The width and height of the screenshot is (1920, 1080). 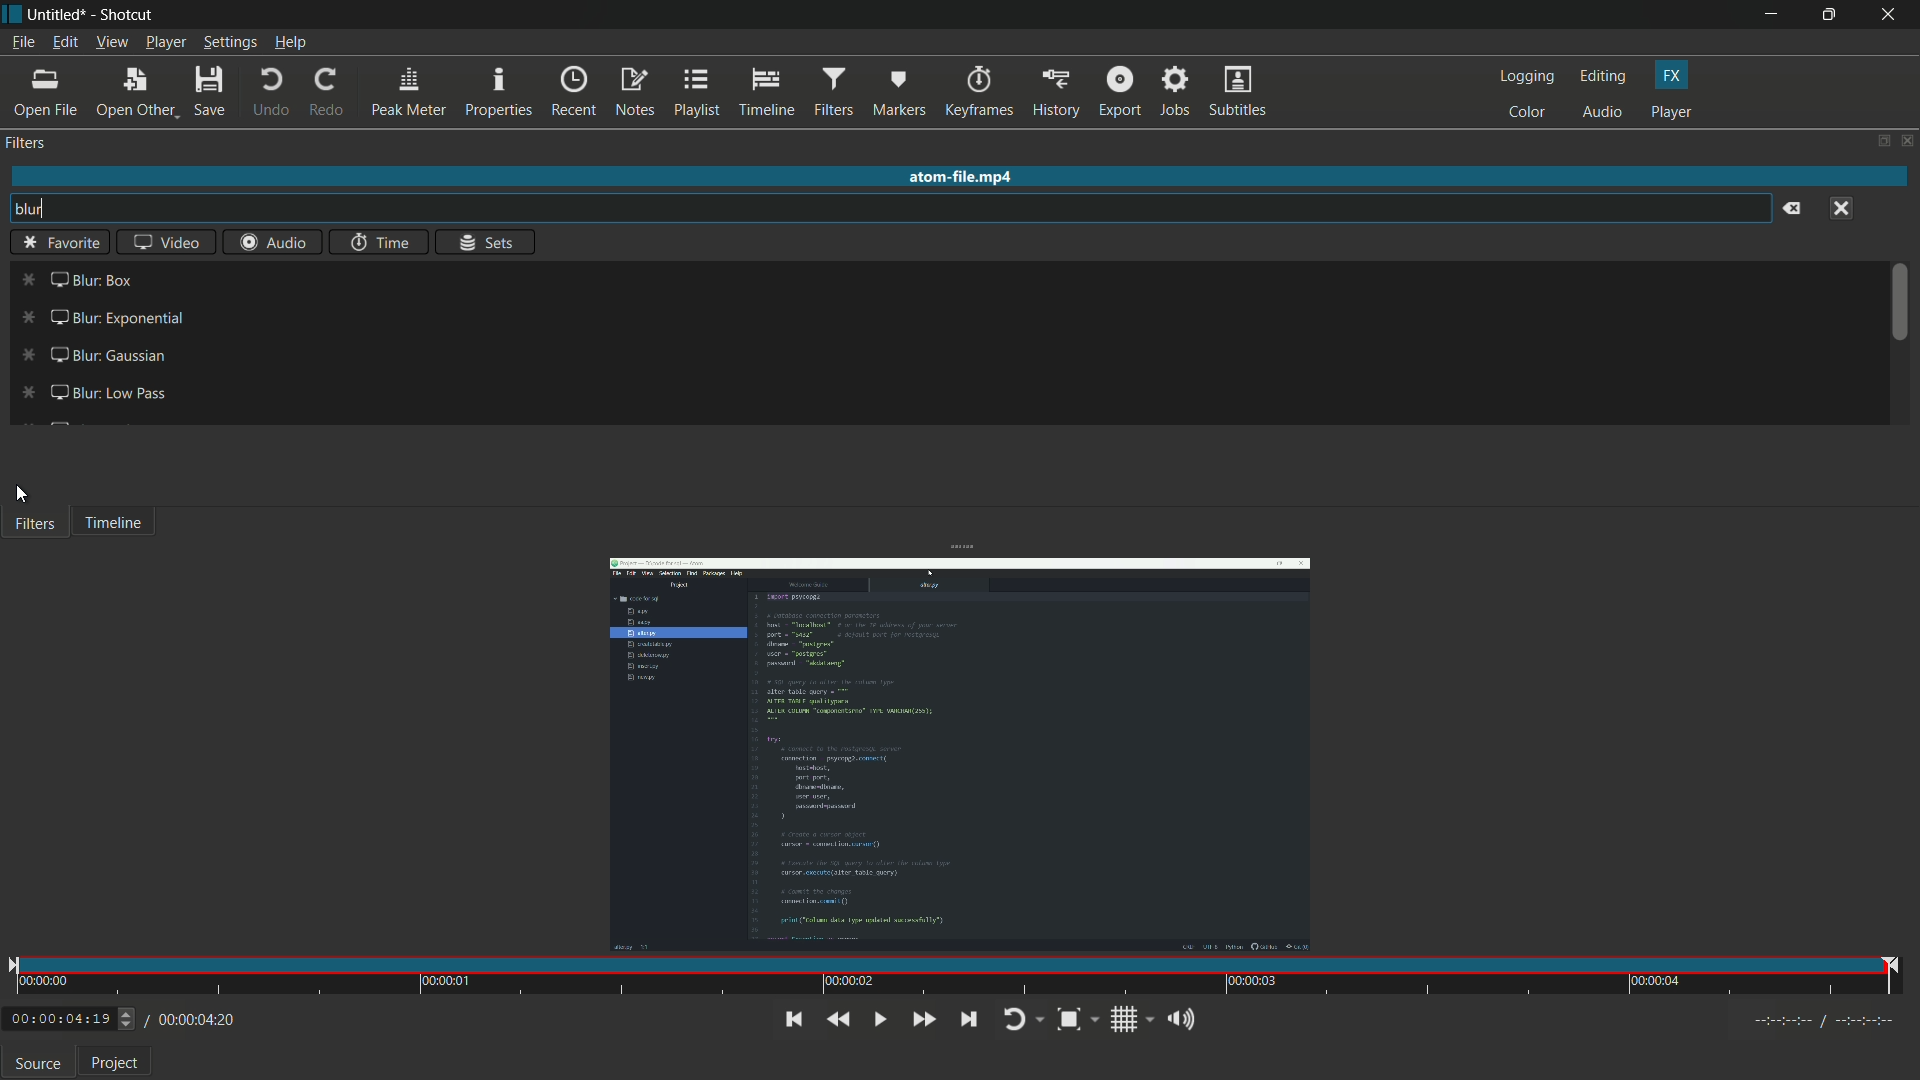 I want to click on skip to the next point, so click(x=975, y=1020).